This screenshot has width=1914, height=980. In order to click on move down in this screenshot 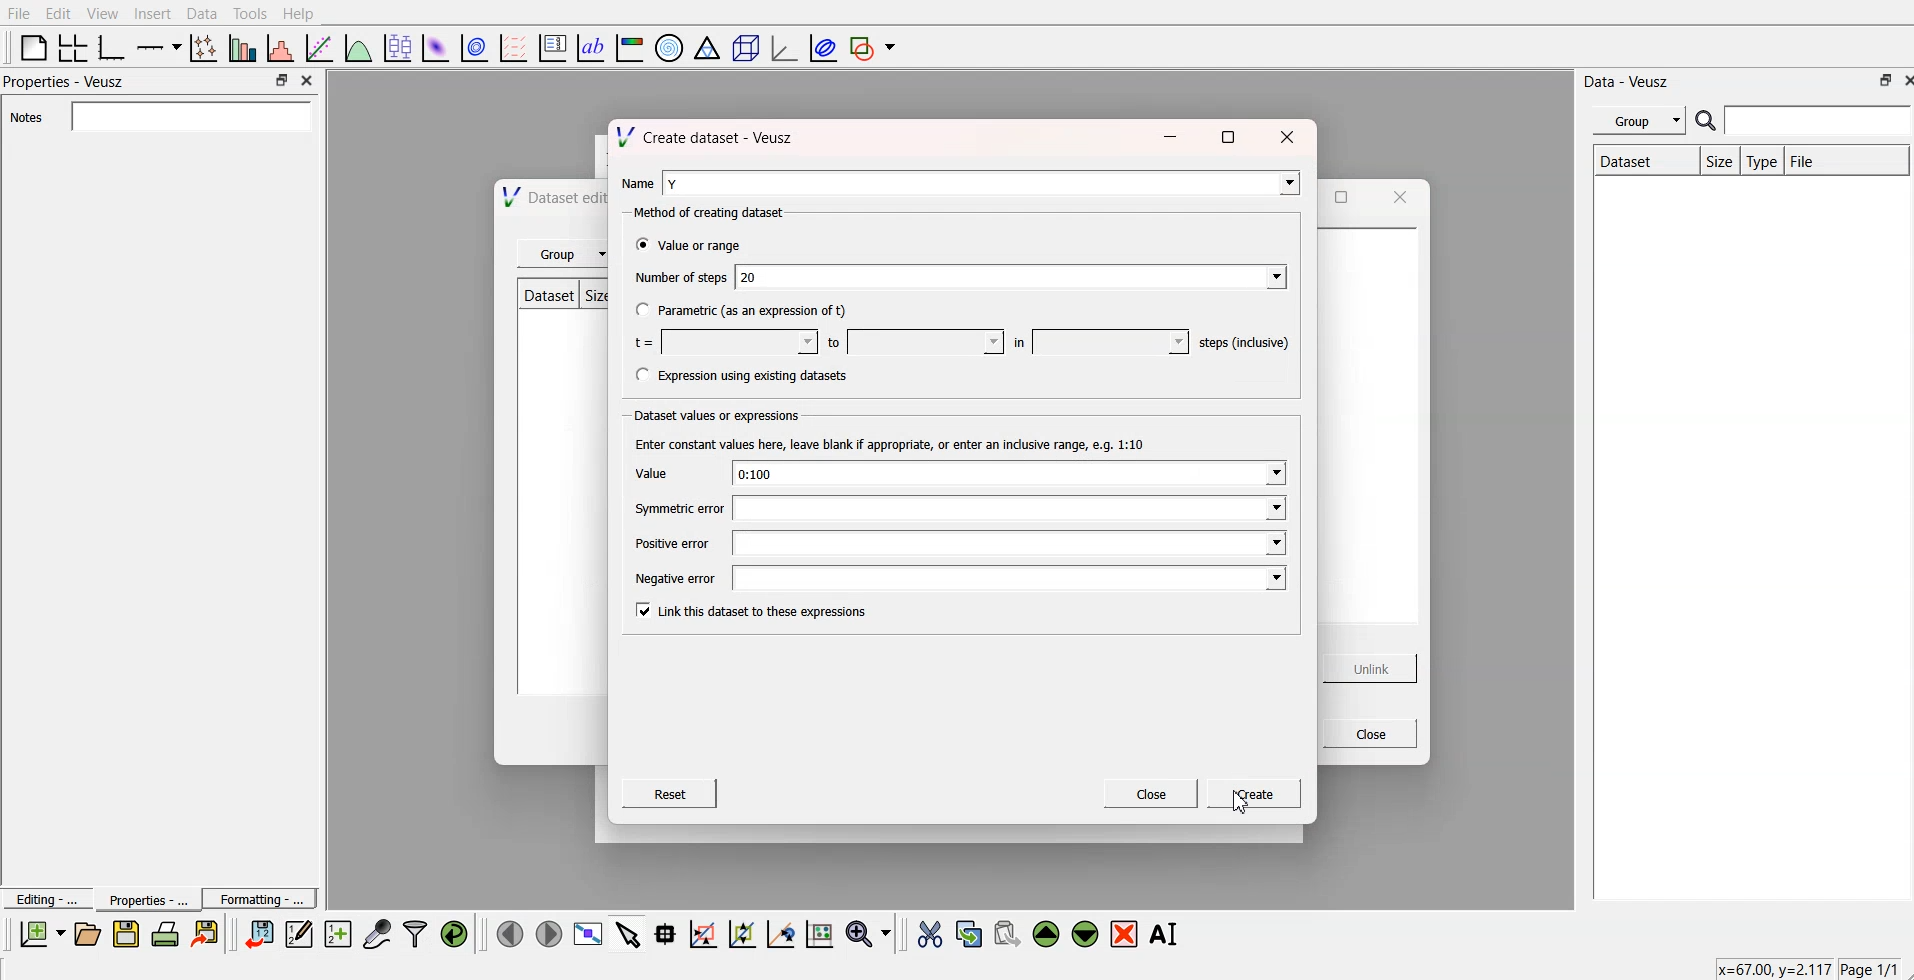, I will do `click(1086, 932)`.